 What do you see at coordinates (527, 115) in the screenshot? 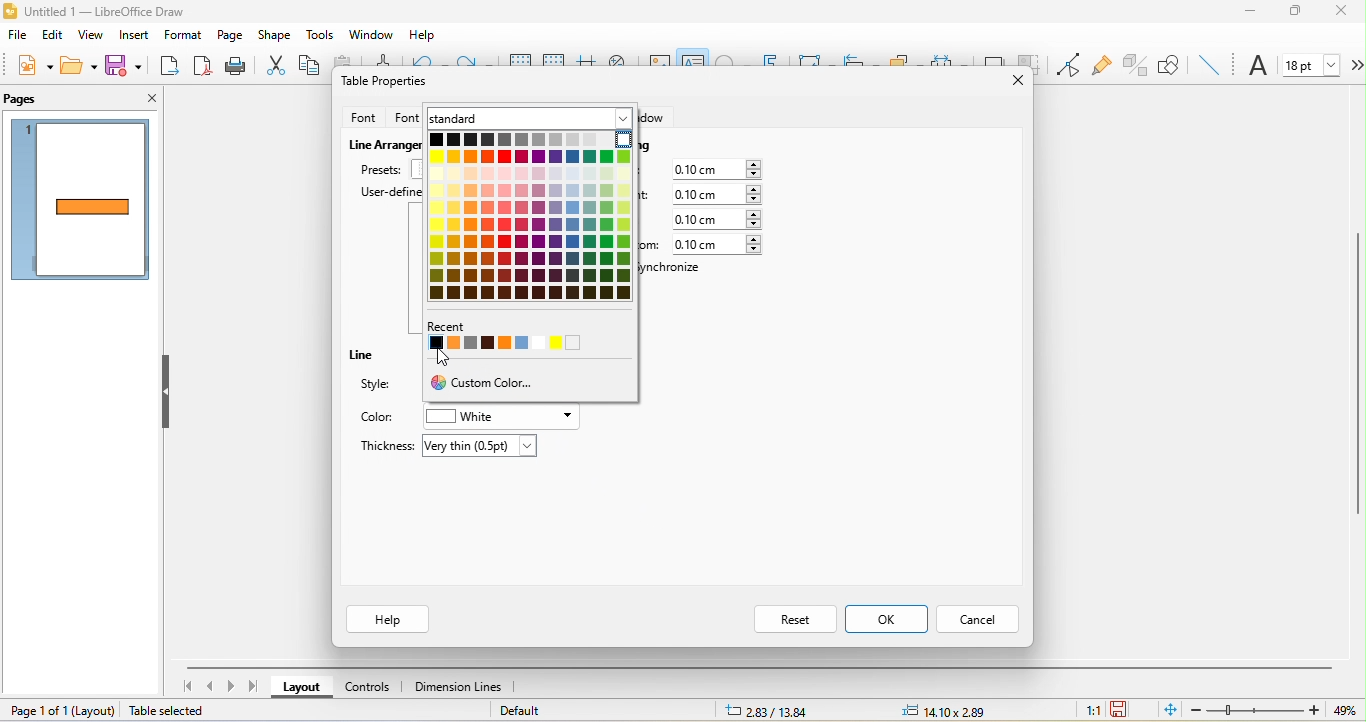
I see `standard` at bounding box center [527, 115].